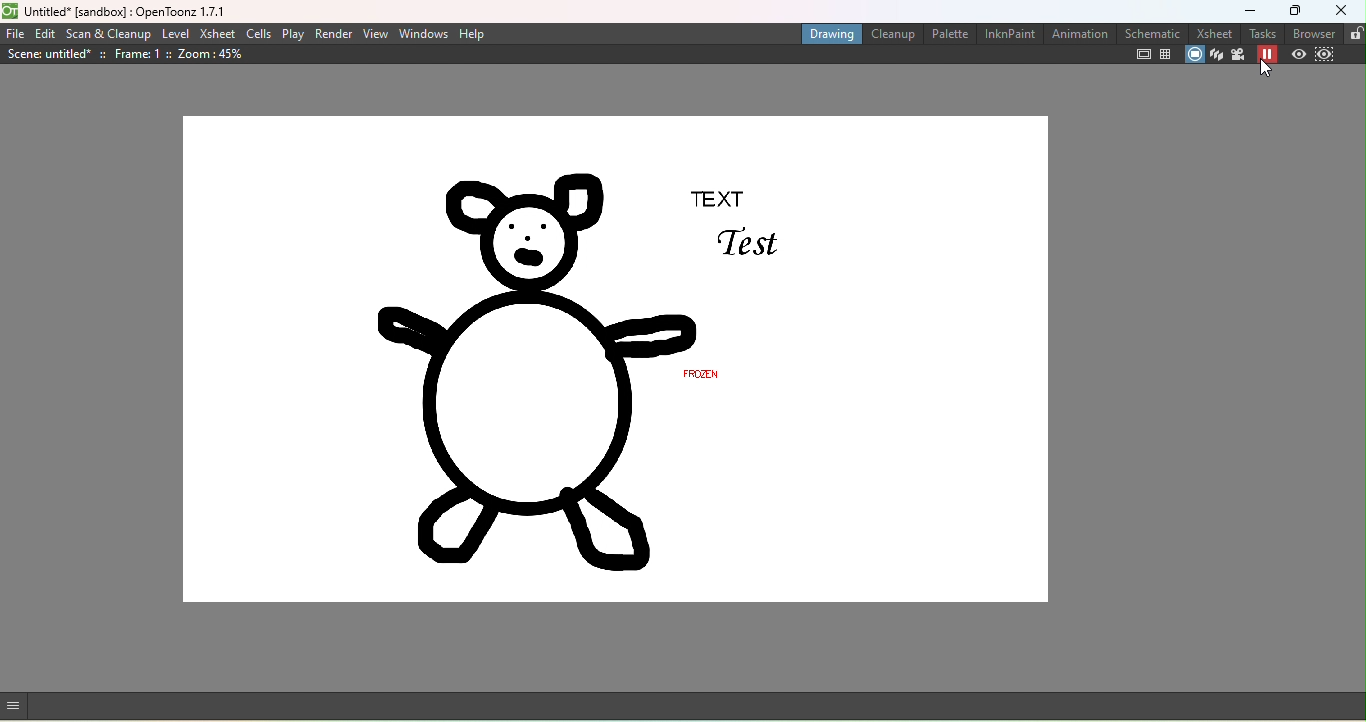 The image size is (1366, 722). I want to click on Minimize, so click(1252, 9).